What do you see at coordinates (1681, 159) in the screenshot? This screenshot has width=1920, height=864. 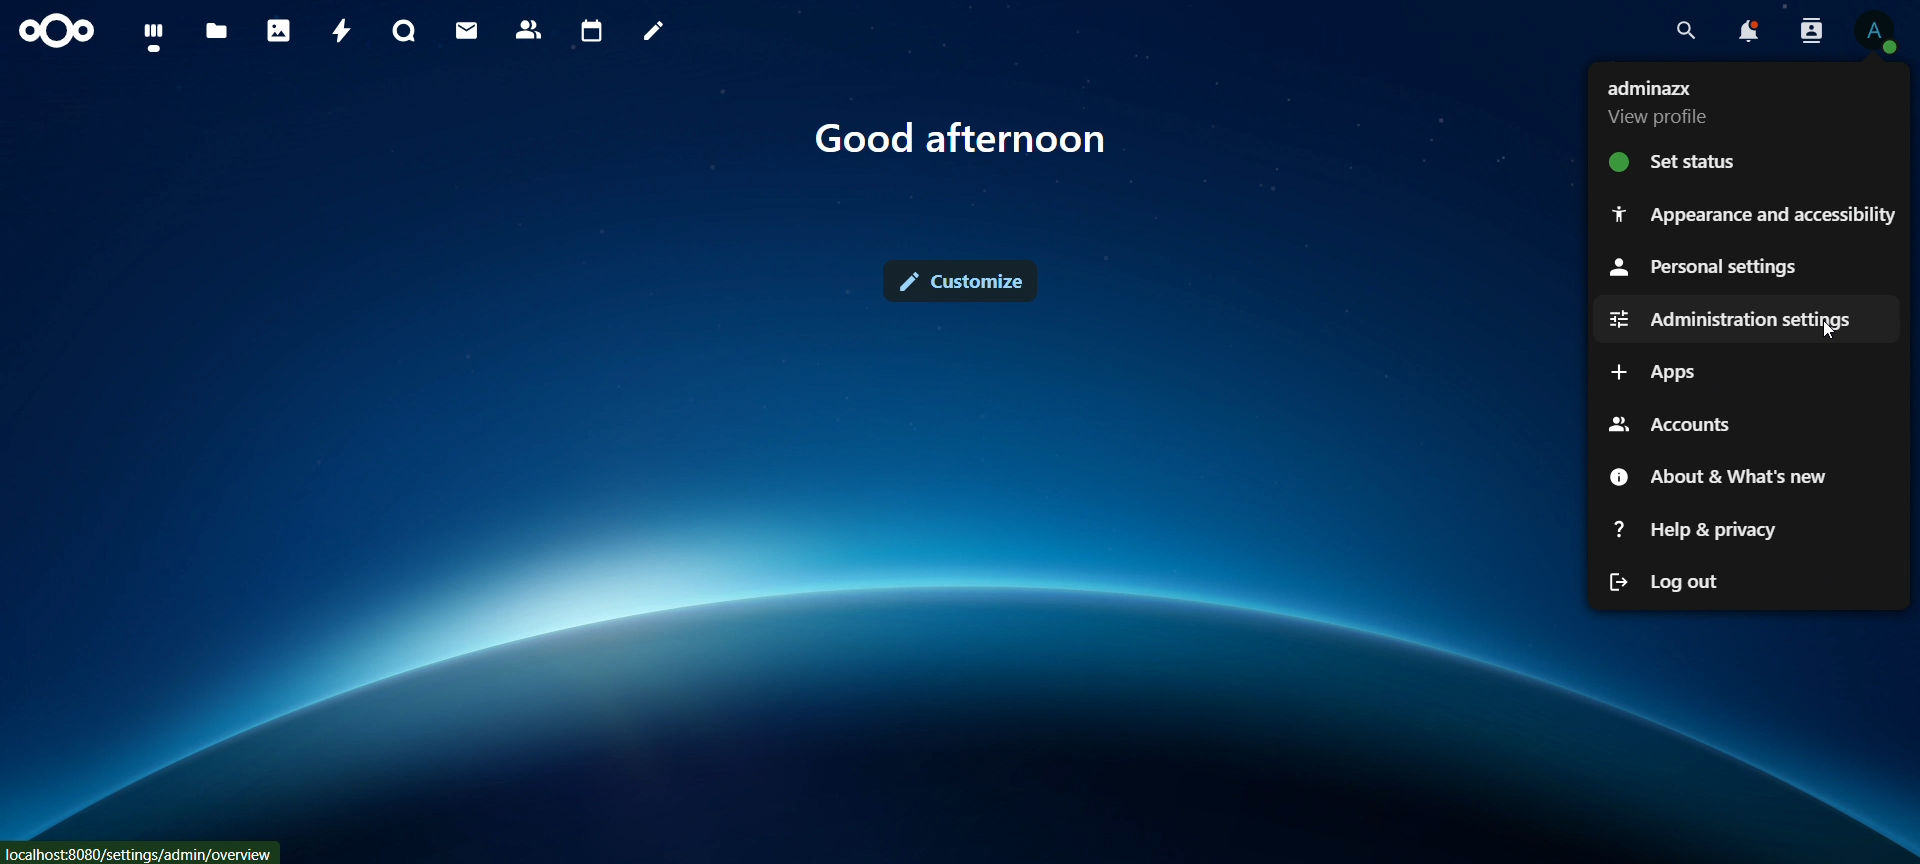 I see `set status` at bounding box center [1681, 159].